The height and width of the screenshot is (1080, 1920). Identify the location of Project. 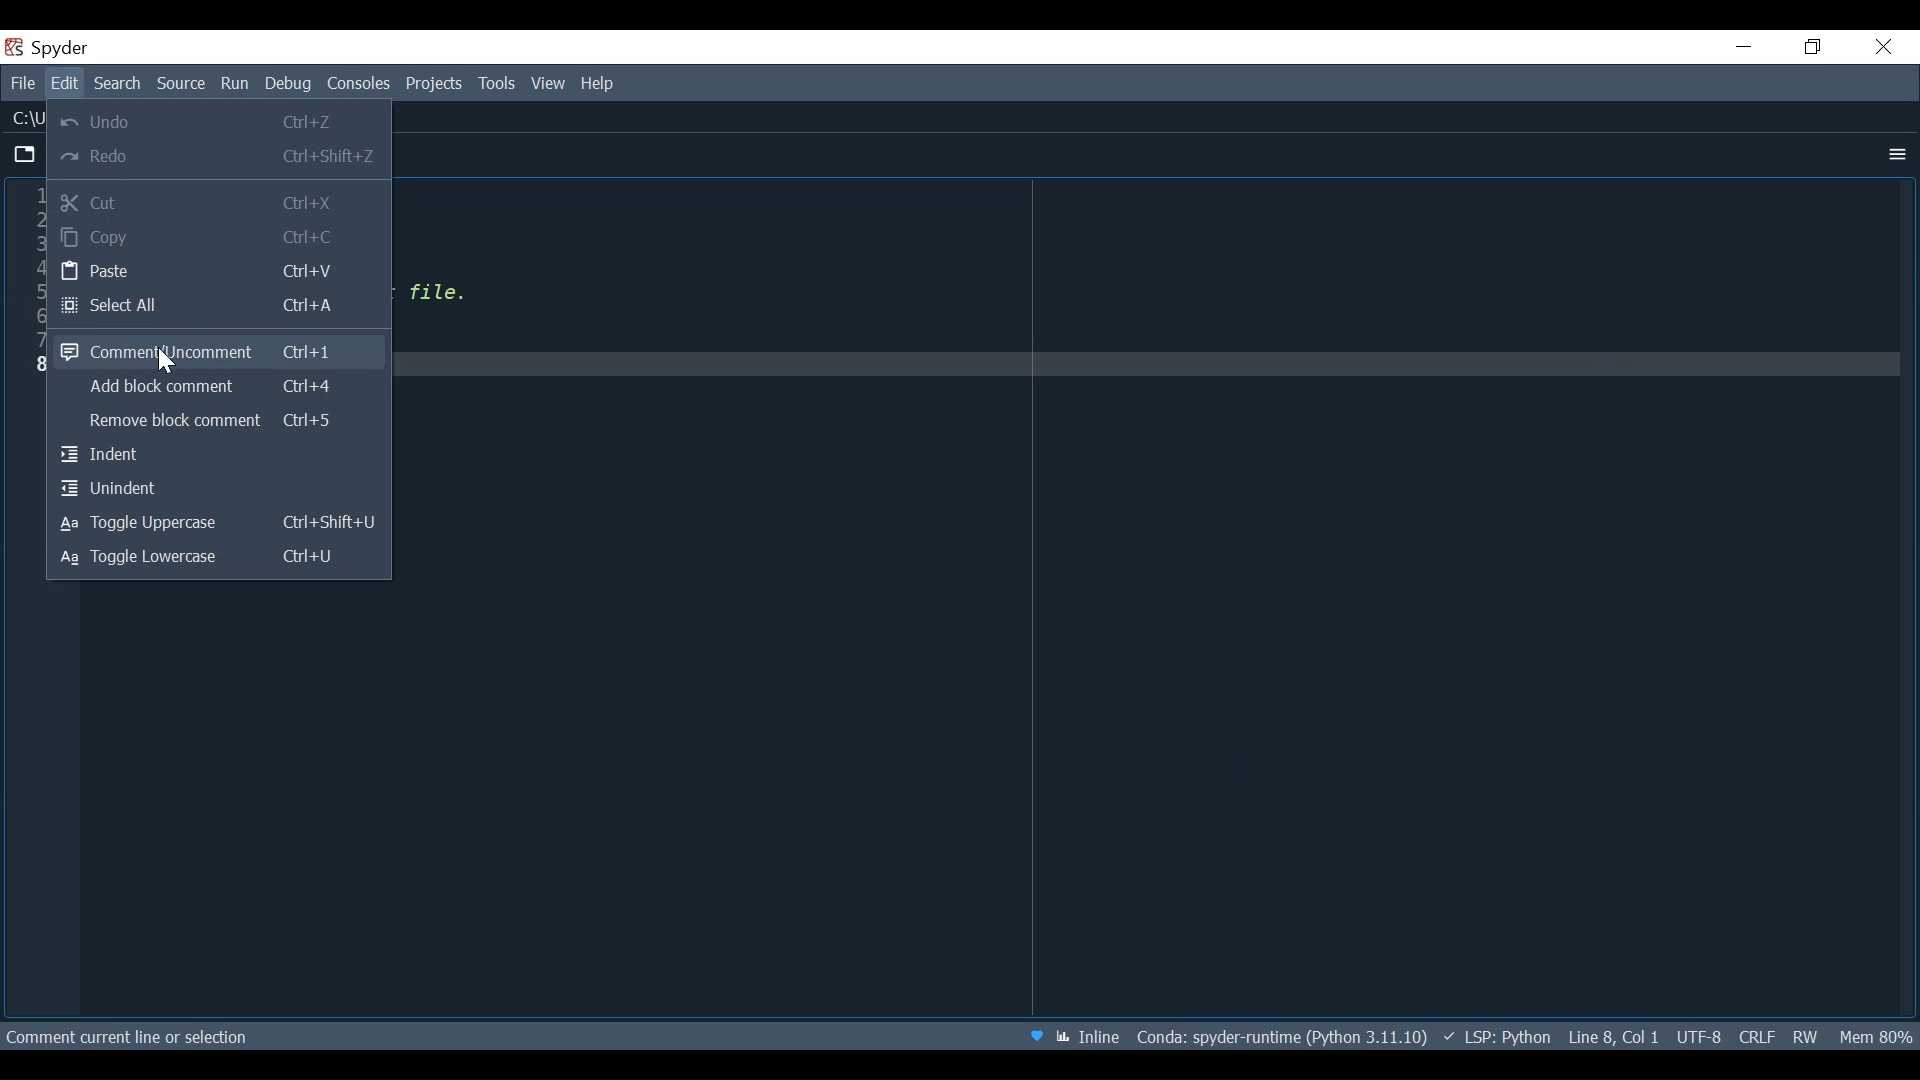
(435, 85).